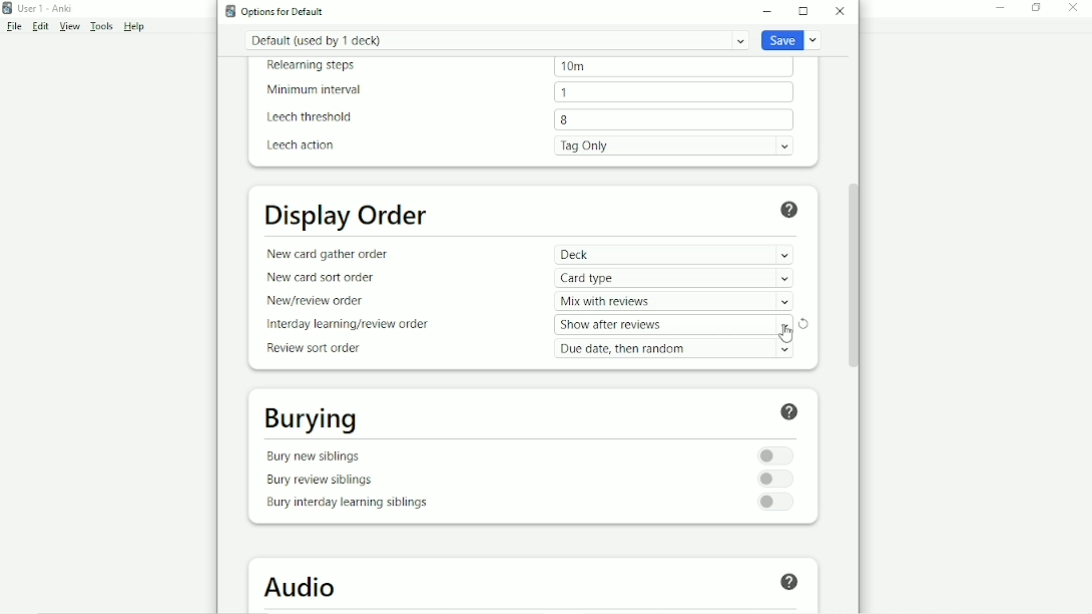  I want to click on Bury review siblings, so click(319, 482).